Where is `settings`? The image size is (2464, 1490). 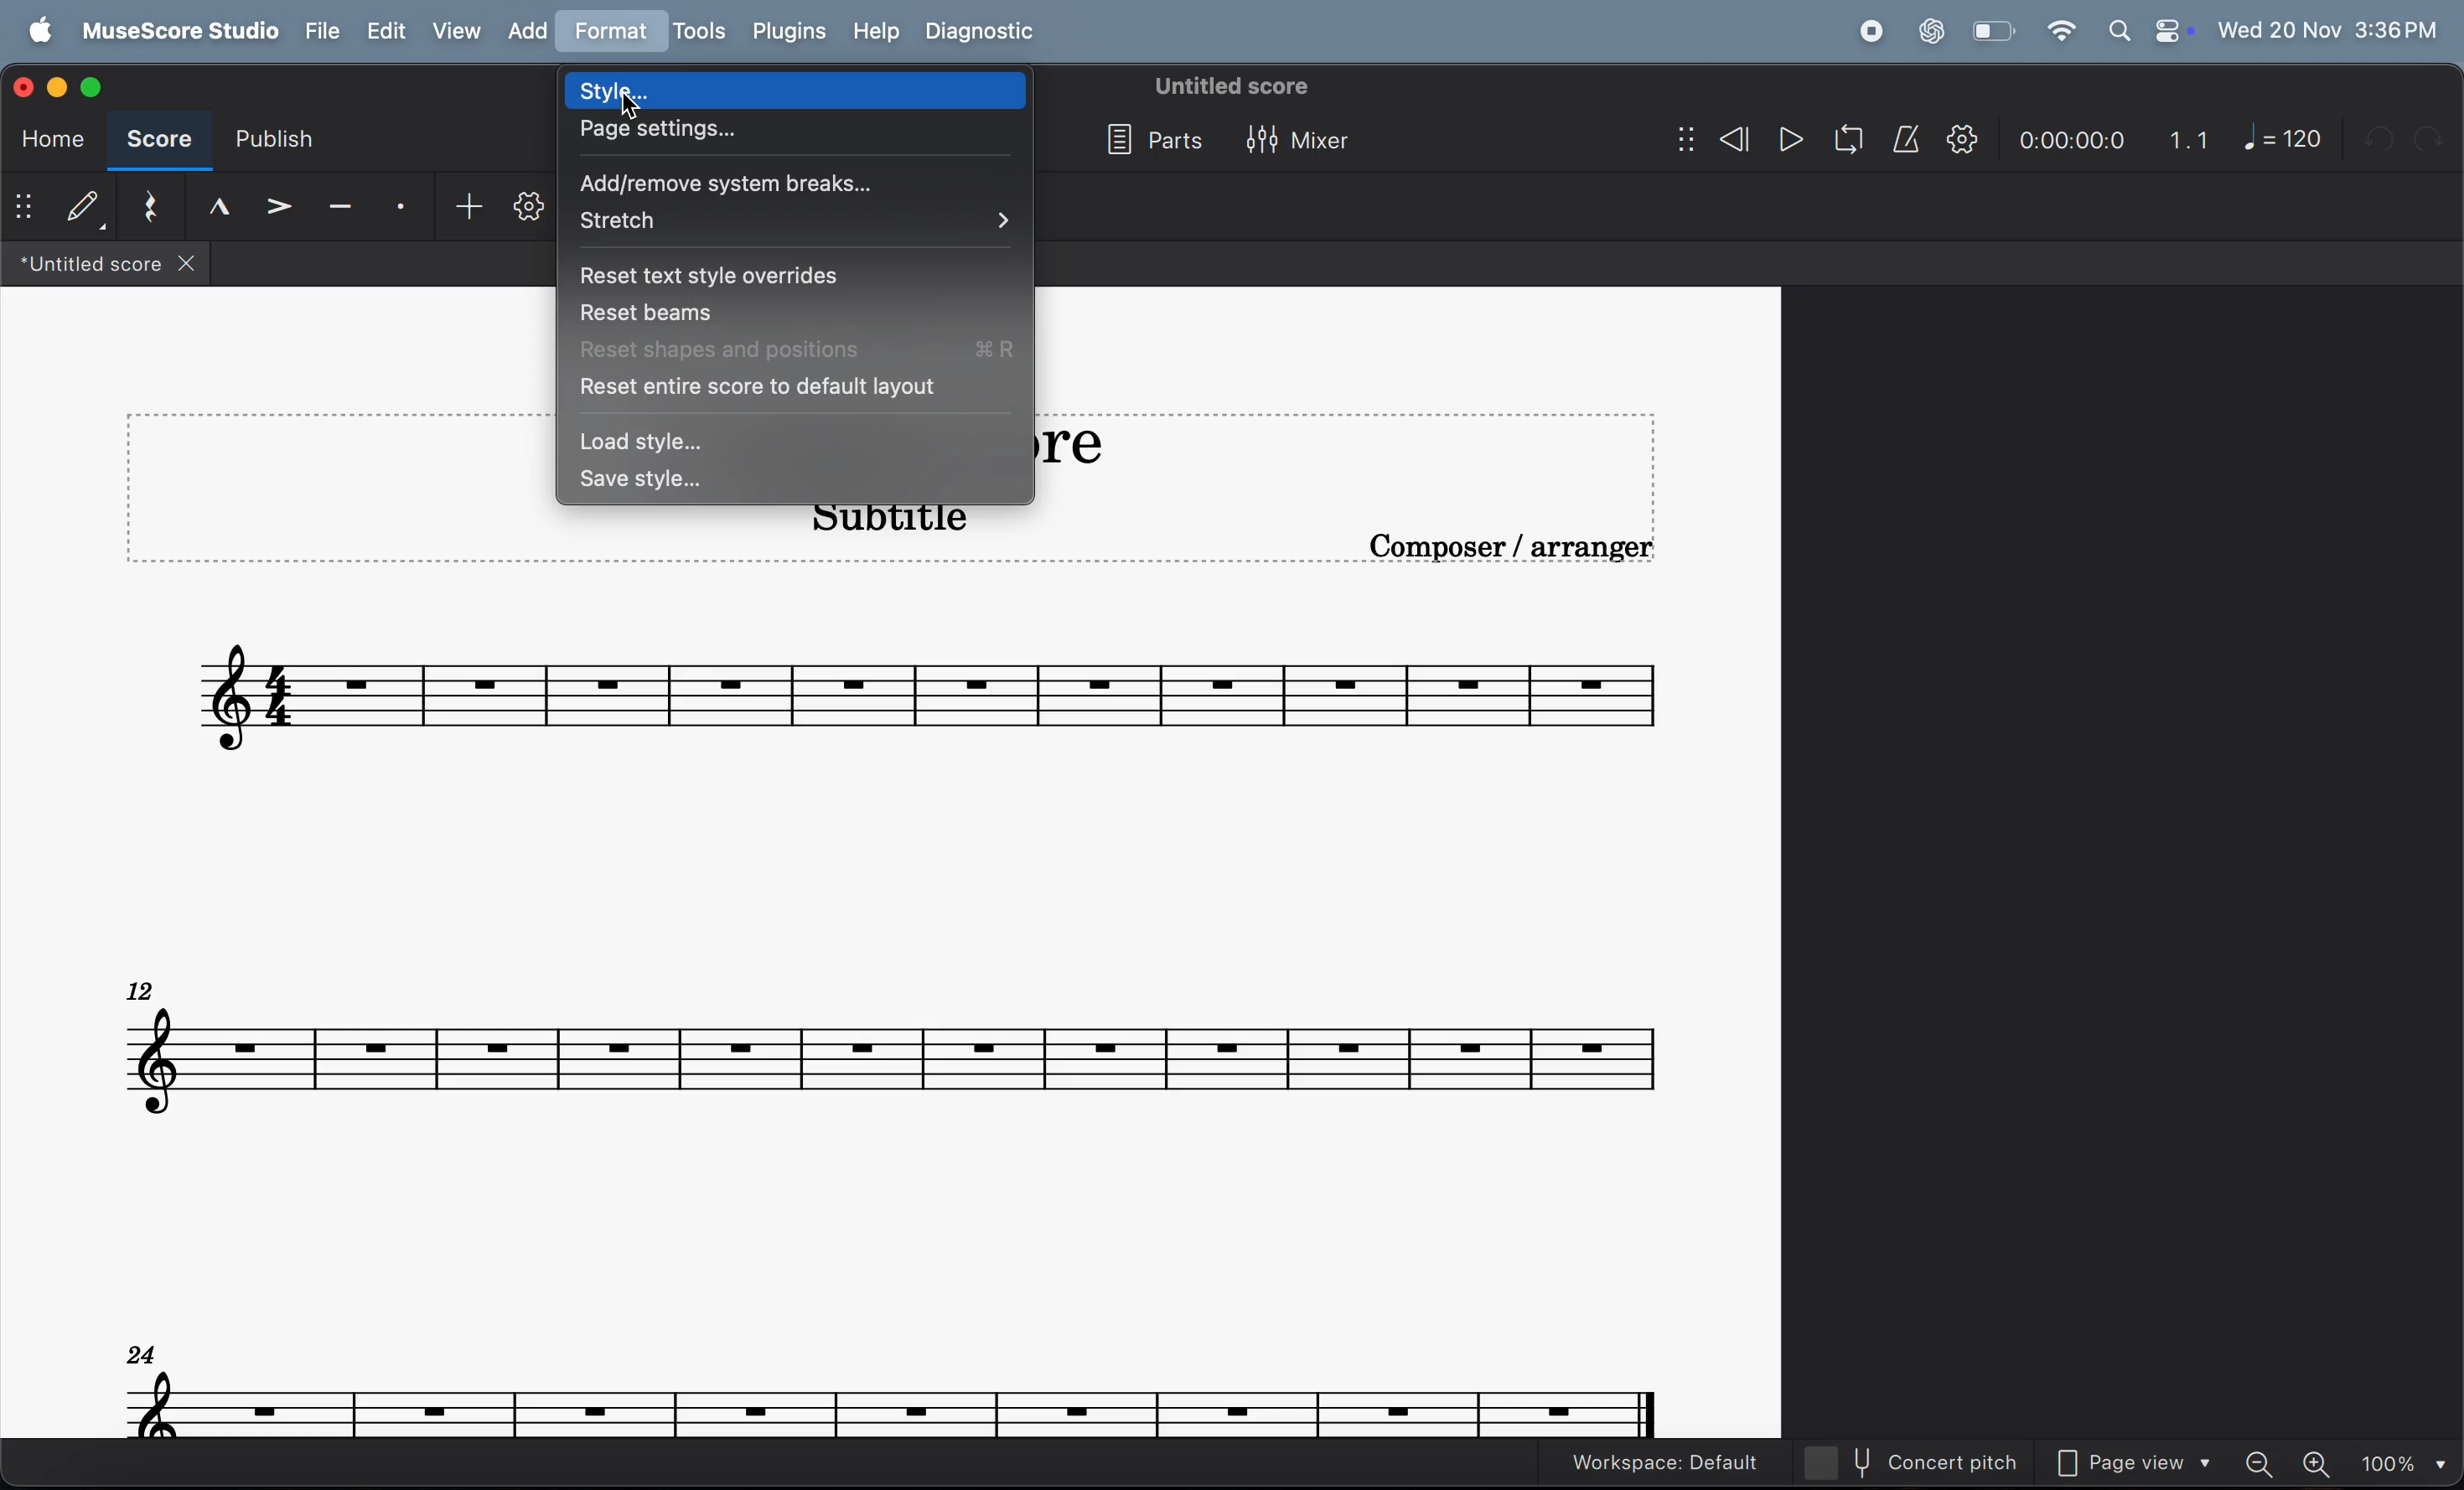 settings is located at coordinates (1962, 140).